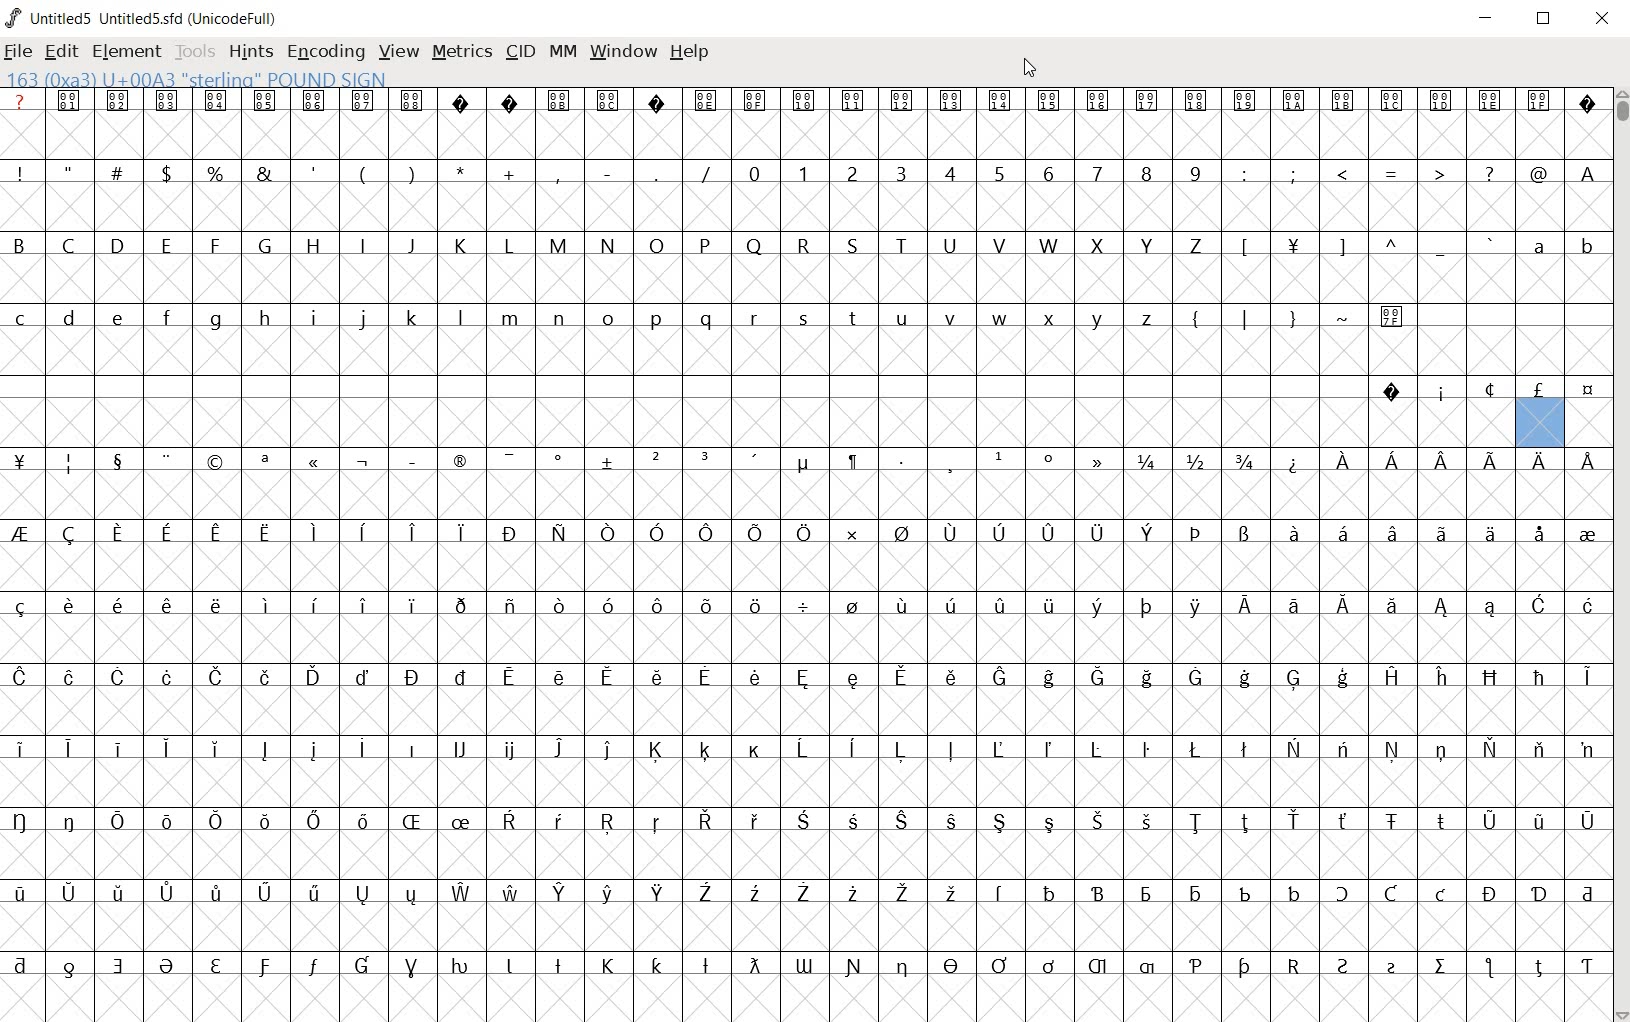  What do you see at coordinates (802, 823) in the screenshot?
I see `Symbol` at bounding box center [802, 823].